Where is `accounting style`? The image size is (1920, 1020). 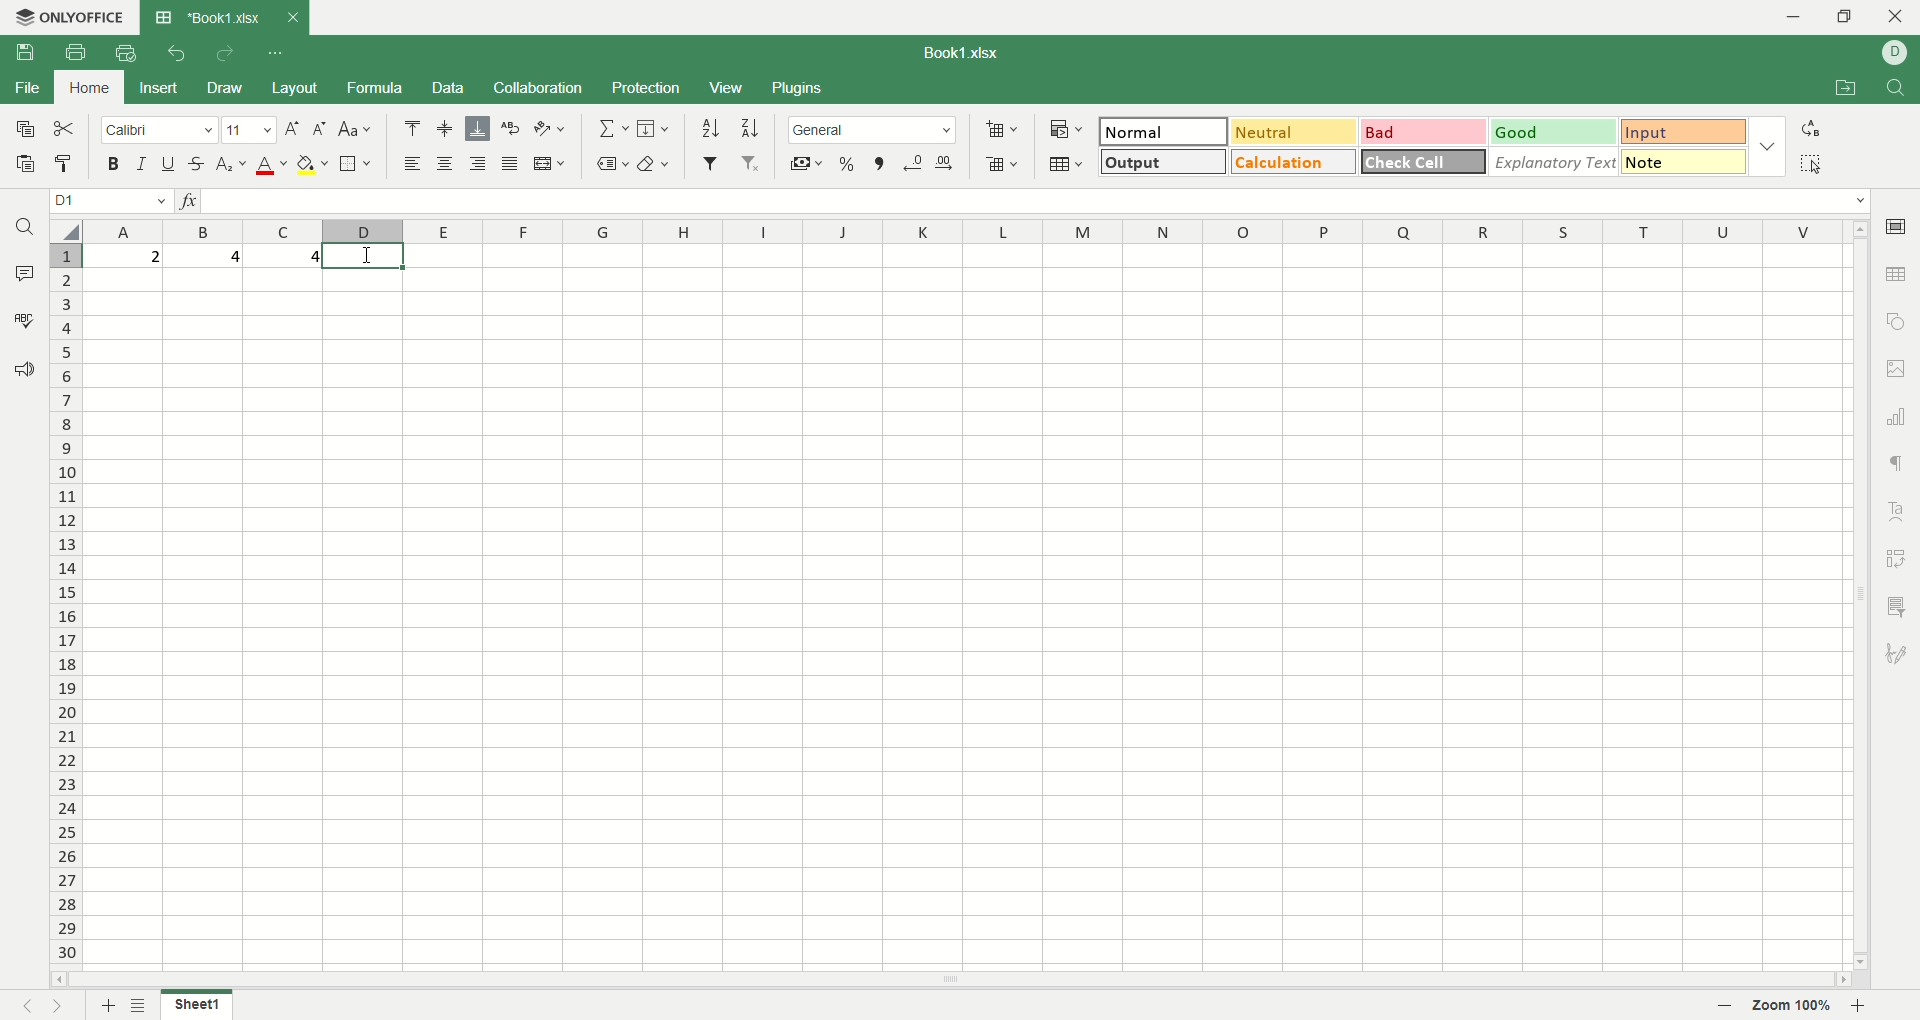
accounting style is located at coordinates (801, 163).